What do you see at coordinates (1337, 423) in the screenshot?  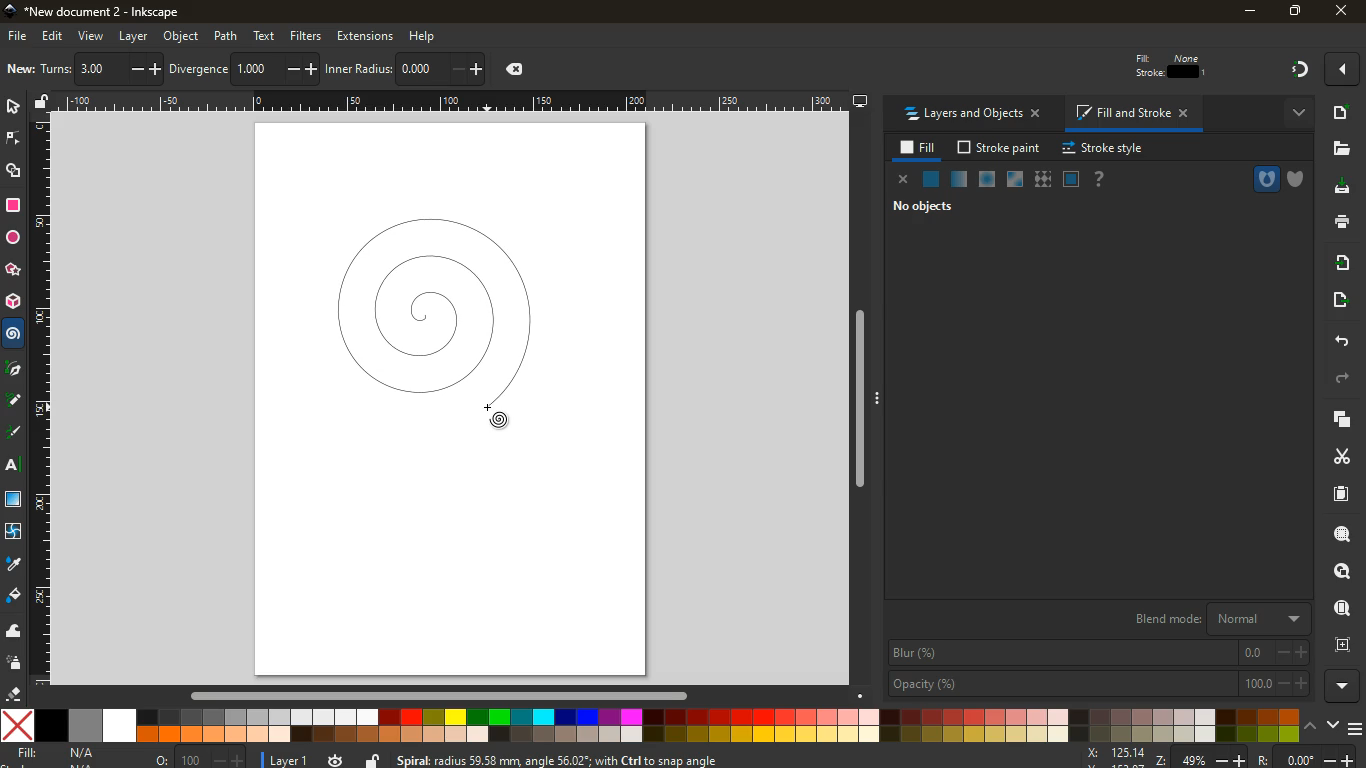 I see `layers` at bounding box center [1337, 423].